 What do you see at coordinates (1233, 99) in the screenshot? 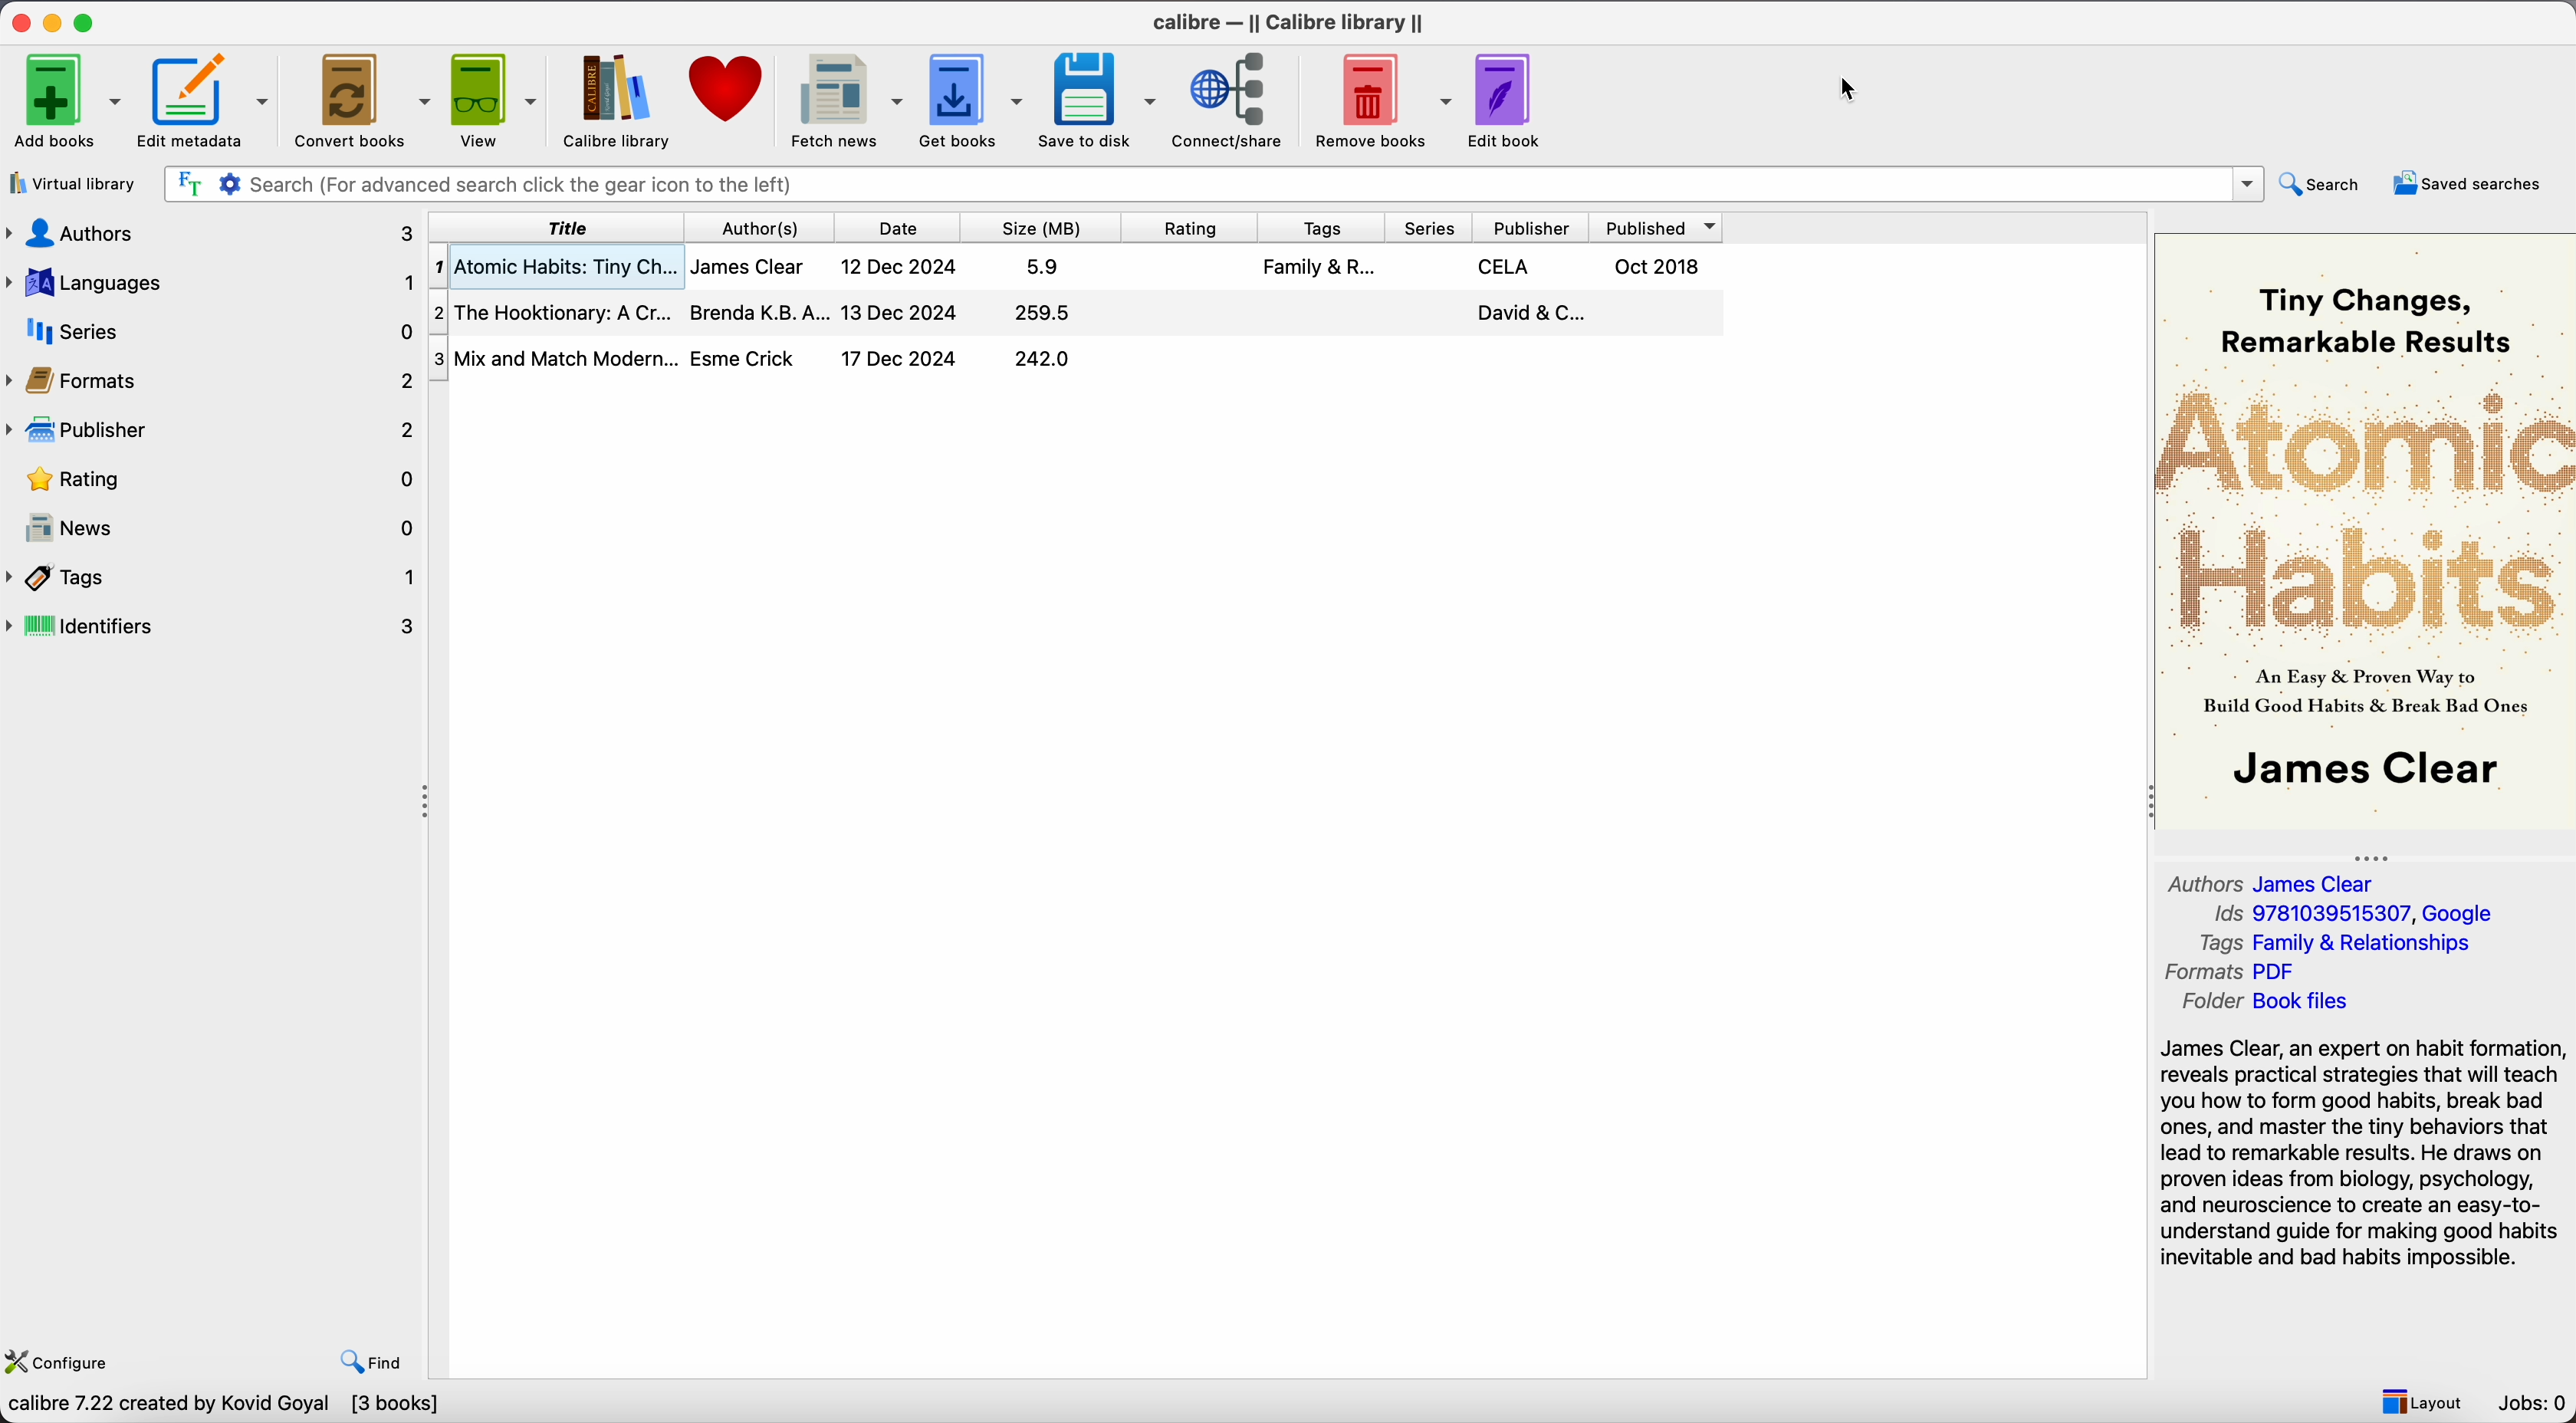
I see `connect/share` at bounding box center [1233, 99].